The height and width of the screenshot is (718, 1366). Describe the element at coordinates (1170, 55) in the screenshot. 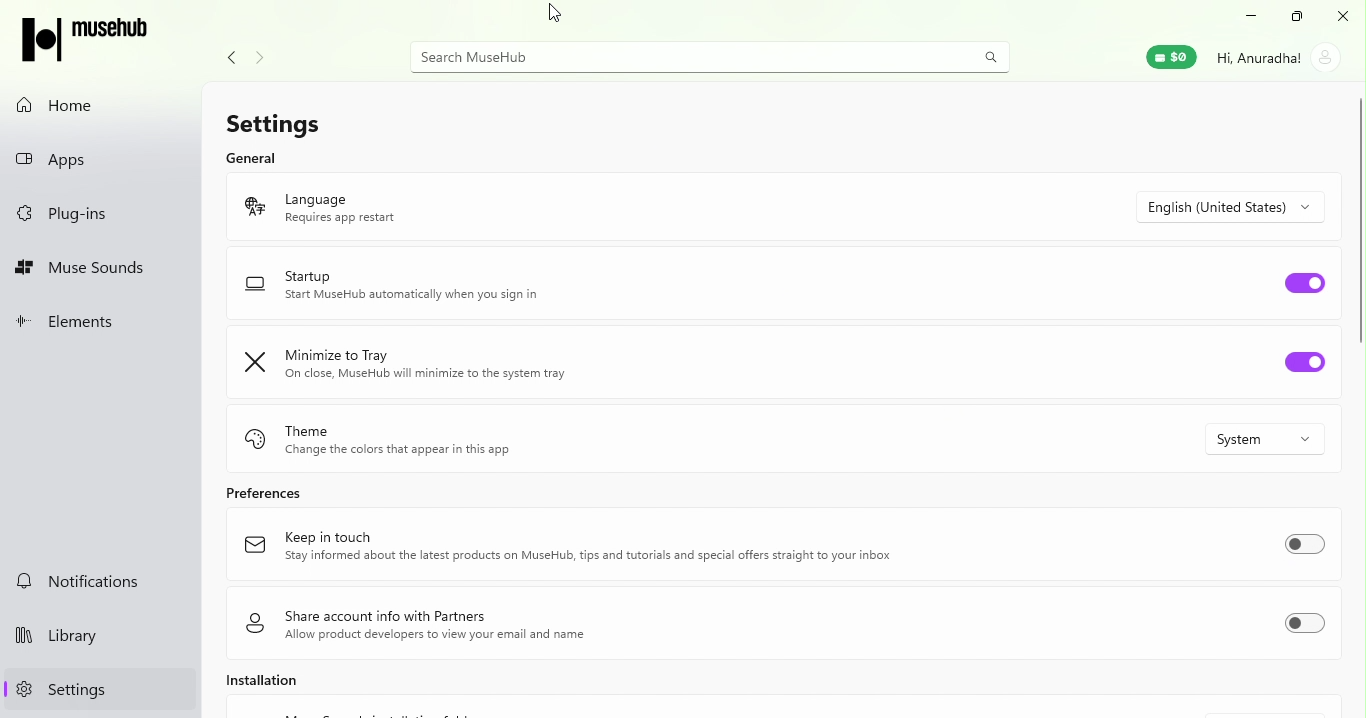

I see `Muse wallet` at that location.